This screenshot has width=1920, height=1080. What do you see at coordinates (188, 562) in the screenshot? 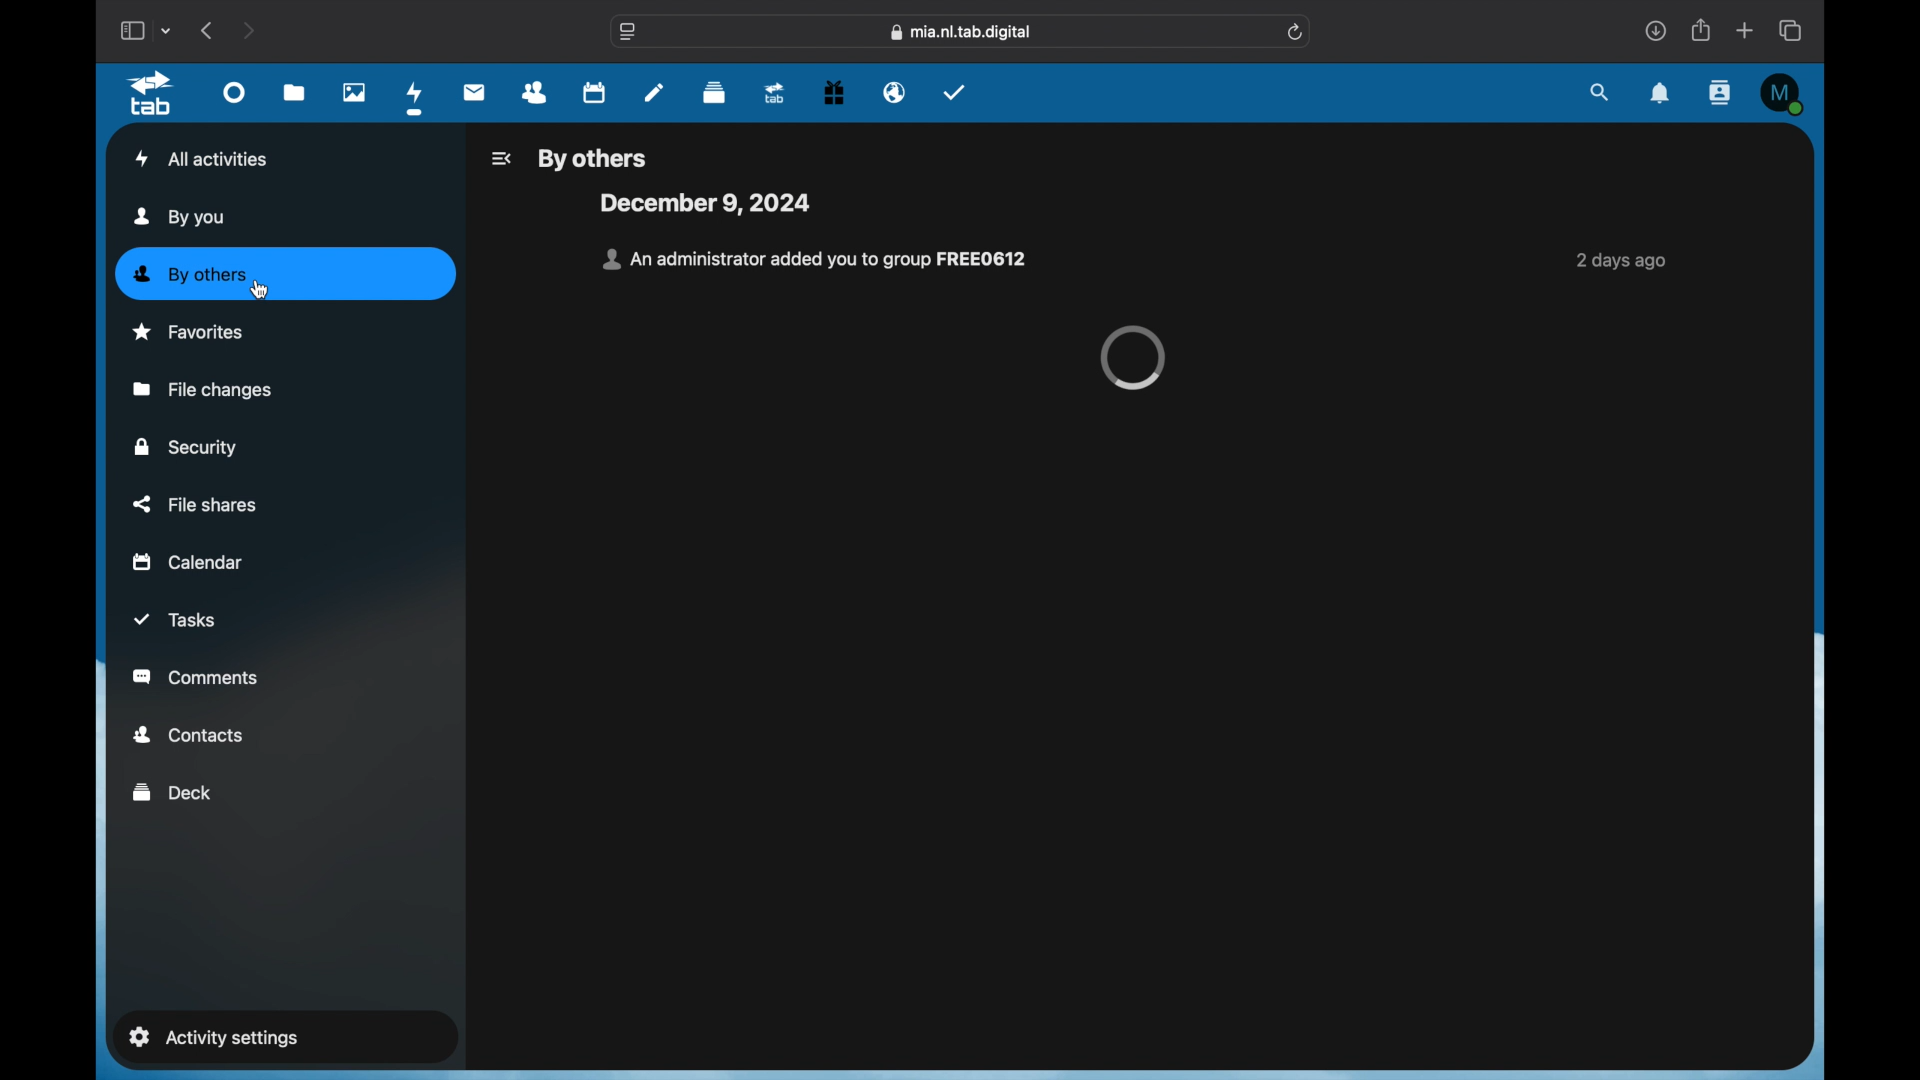
I see `calendar` at bounding box center [188, 562].